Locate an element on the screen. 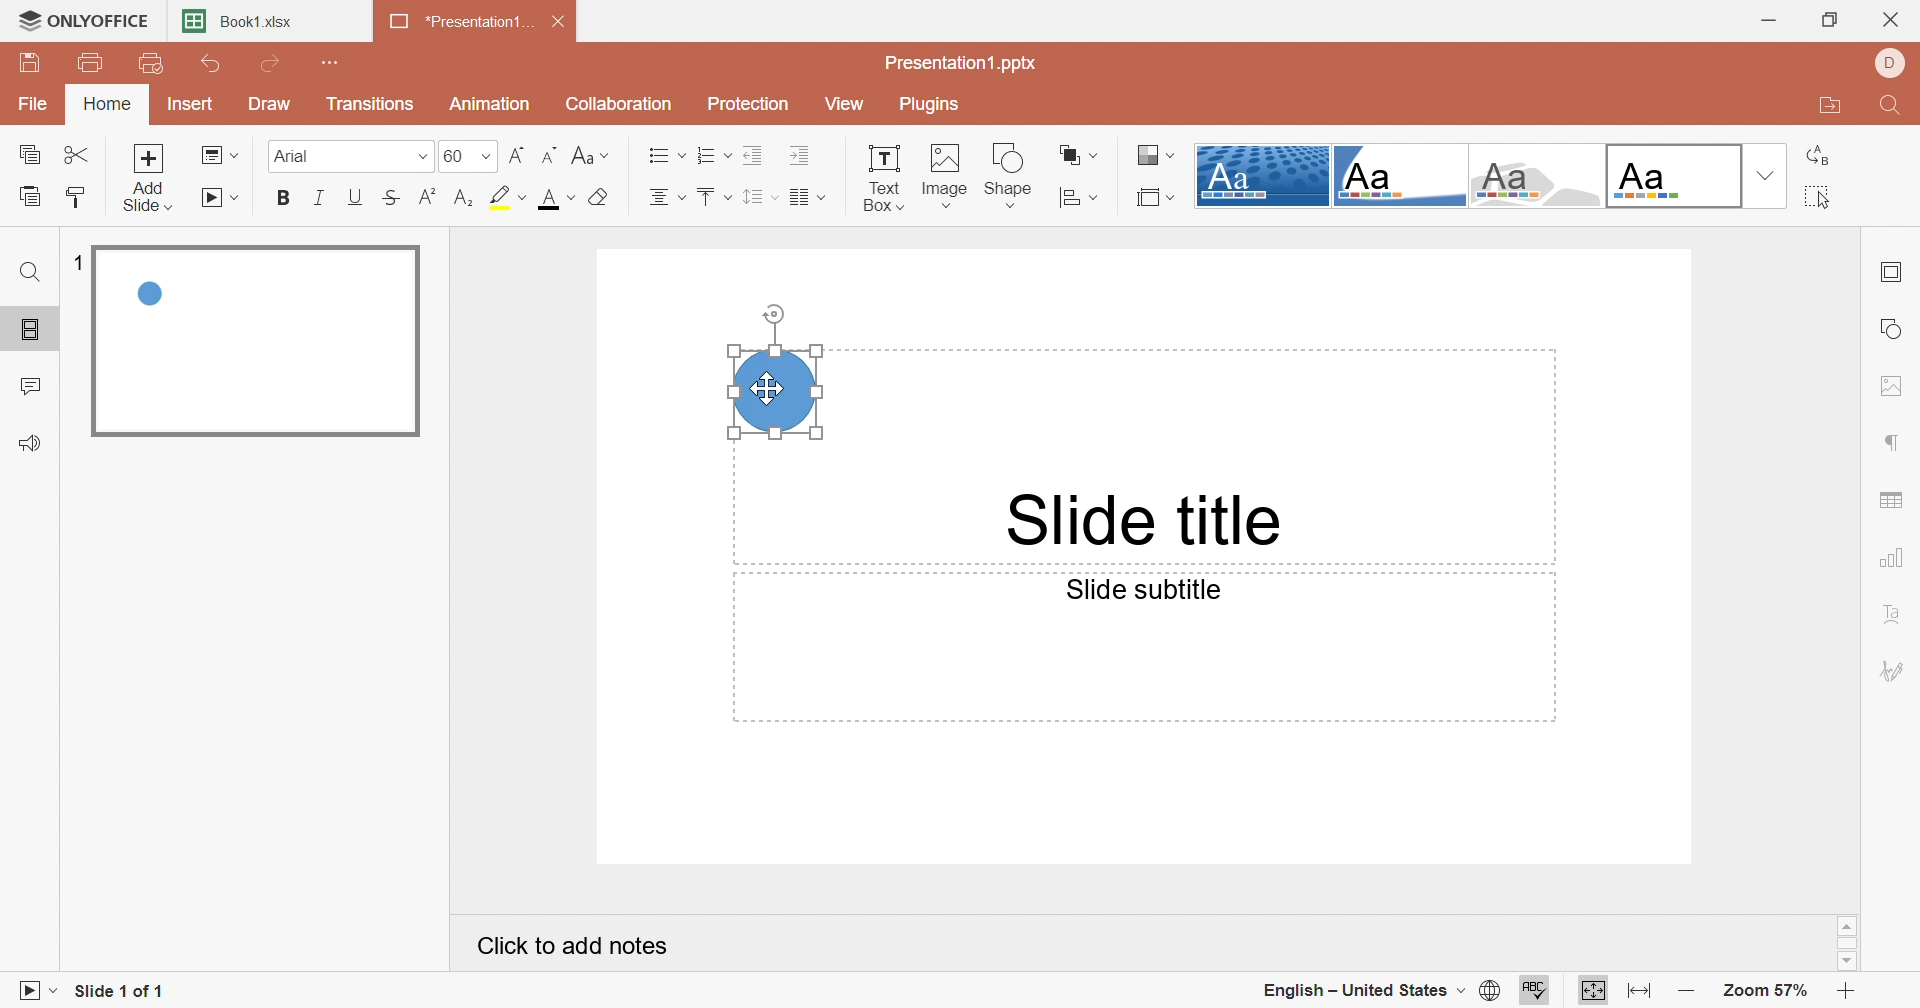 The height and width of the screenshot is (1008, 1920). Save is located at coordinates (27, 62).